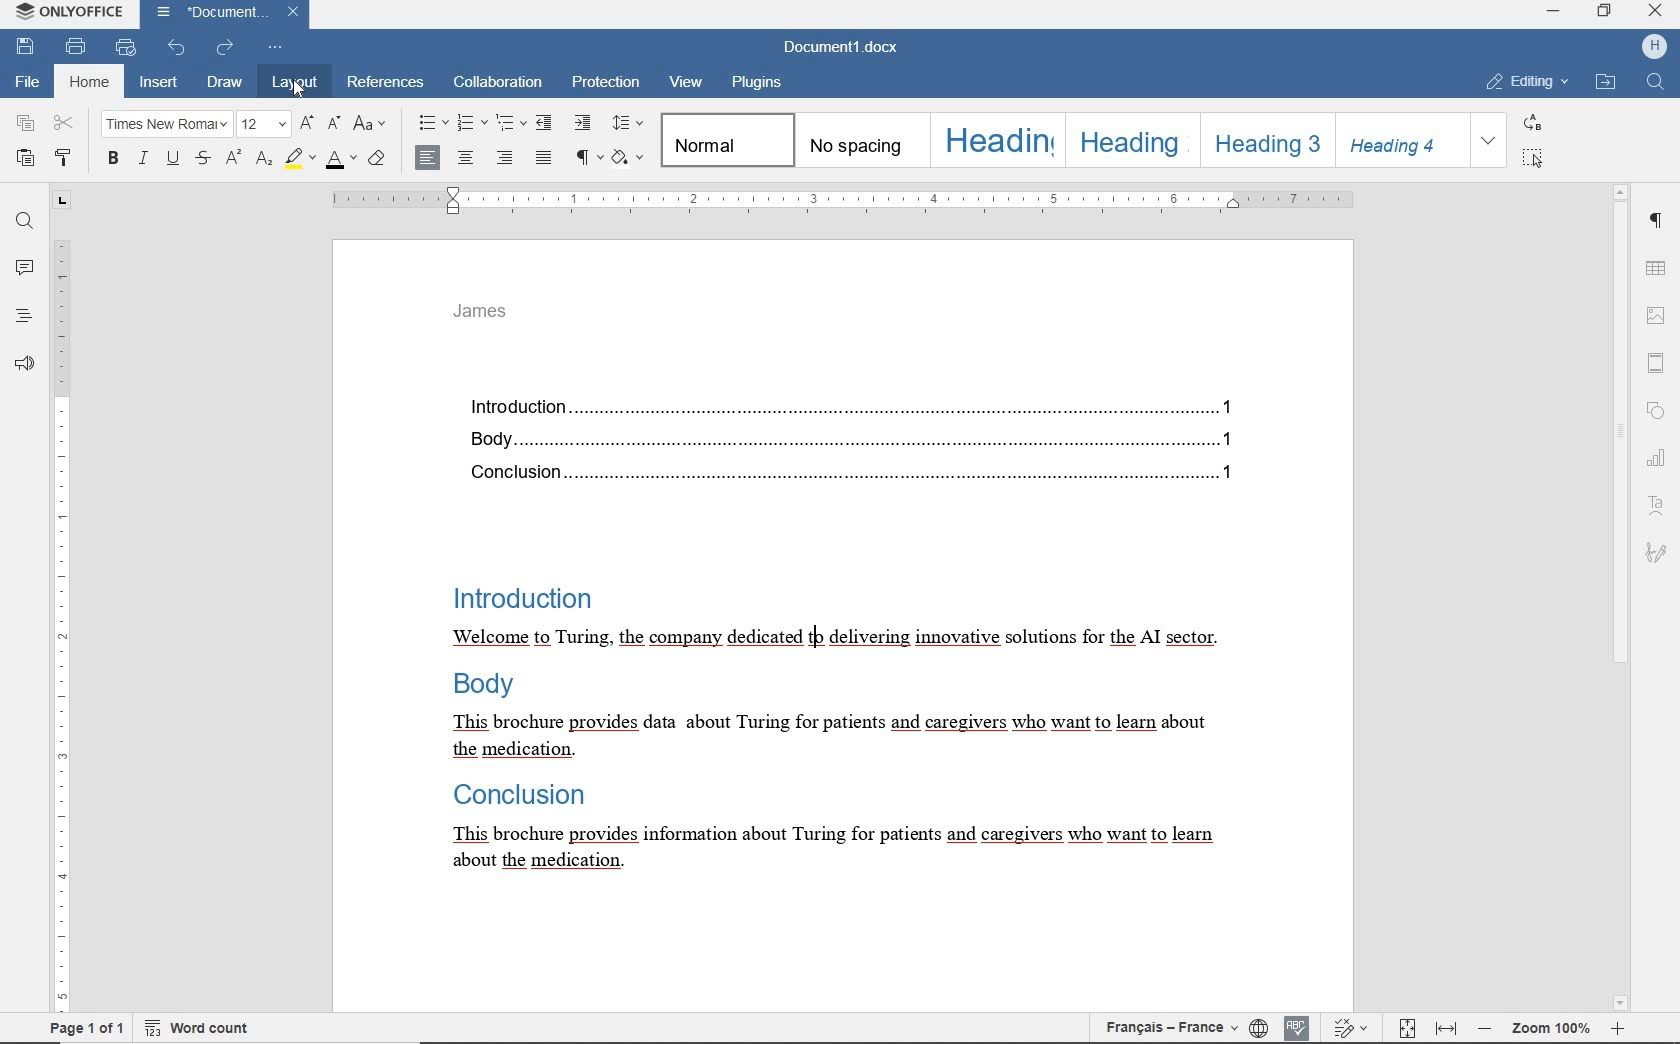 The image size is (1680, 1044). Describe the element at coordinates (24, 223) in the screenshot. I see `find` at that location.